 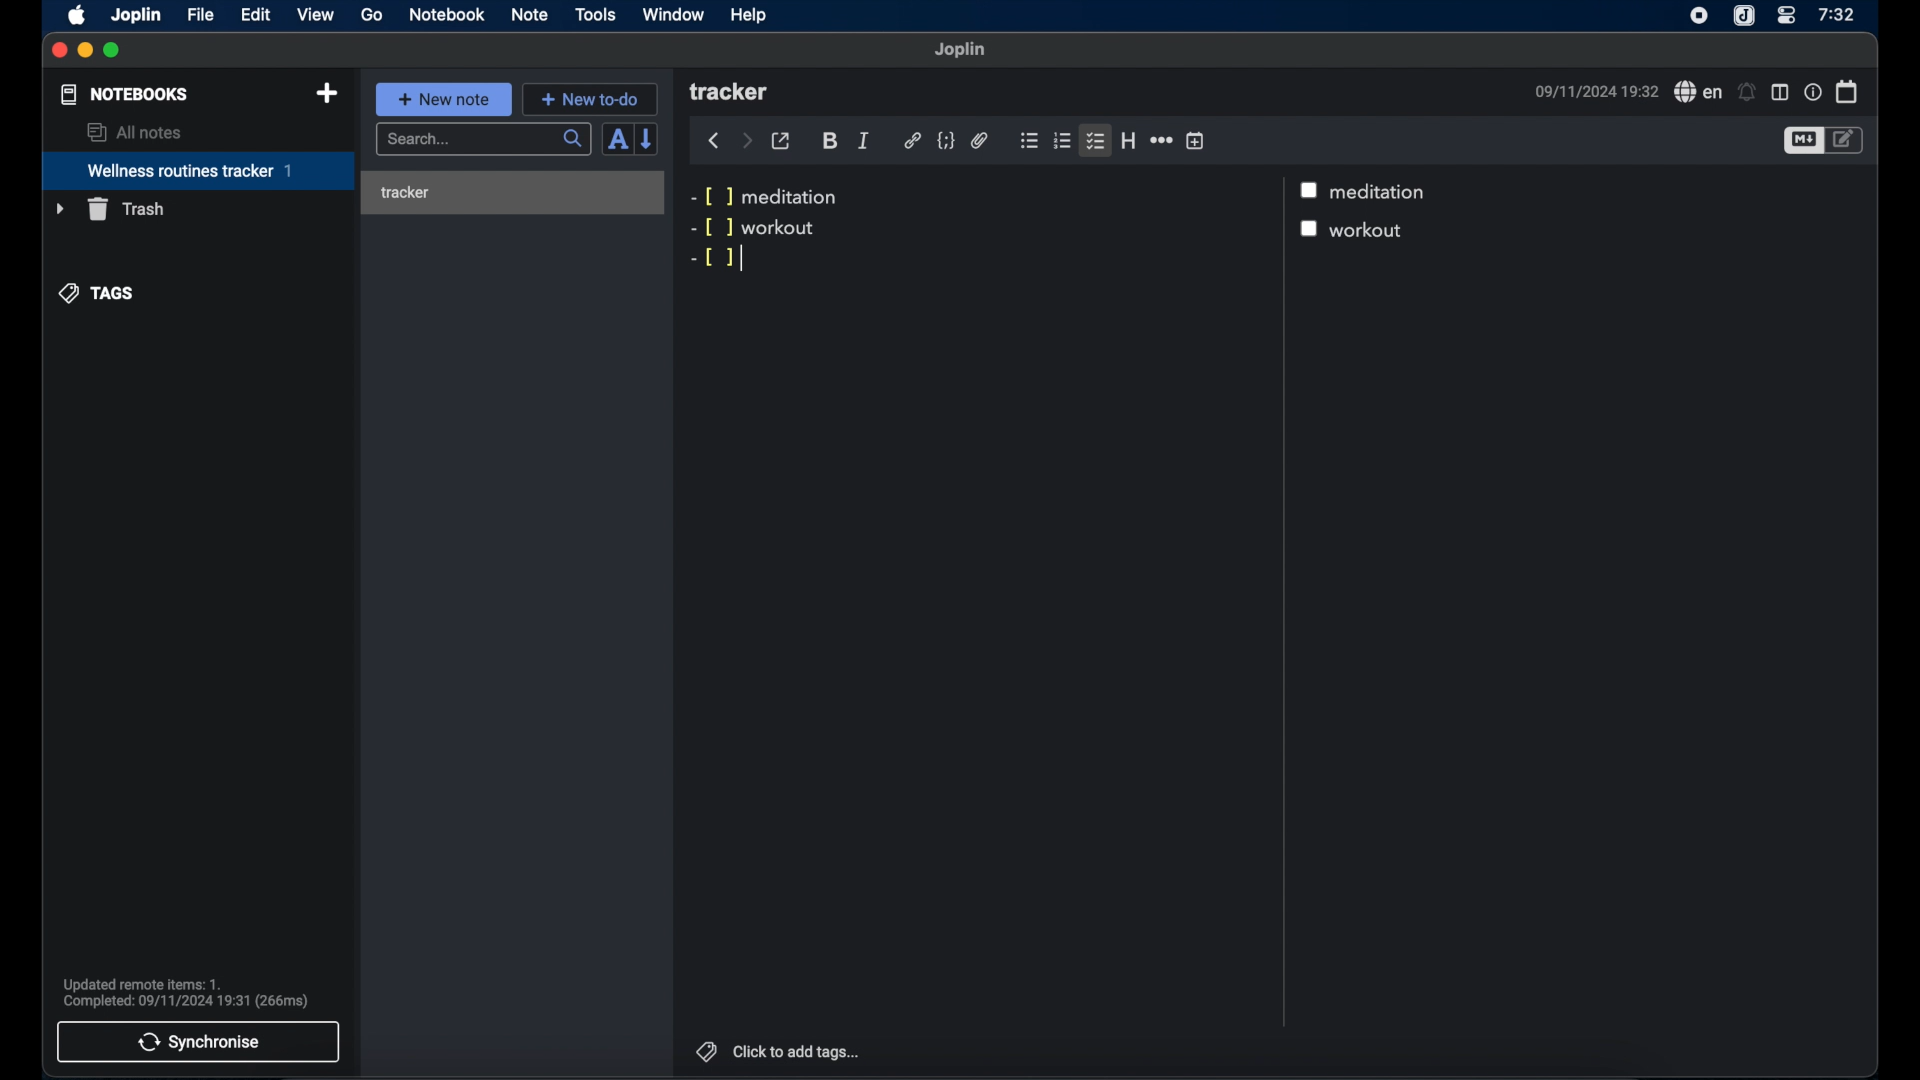 What do you see at coordinates (589, 98) in the screenshot?
I see `+ new to-do` at bounding box center [589, 98].